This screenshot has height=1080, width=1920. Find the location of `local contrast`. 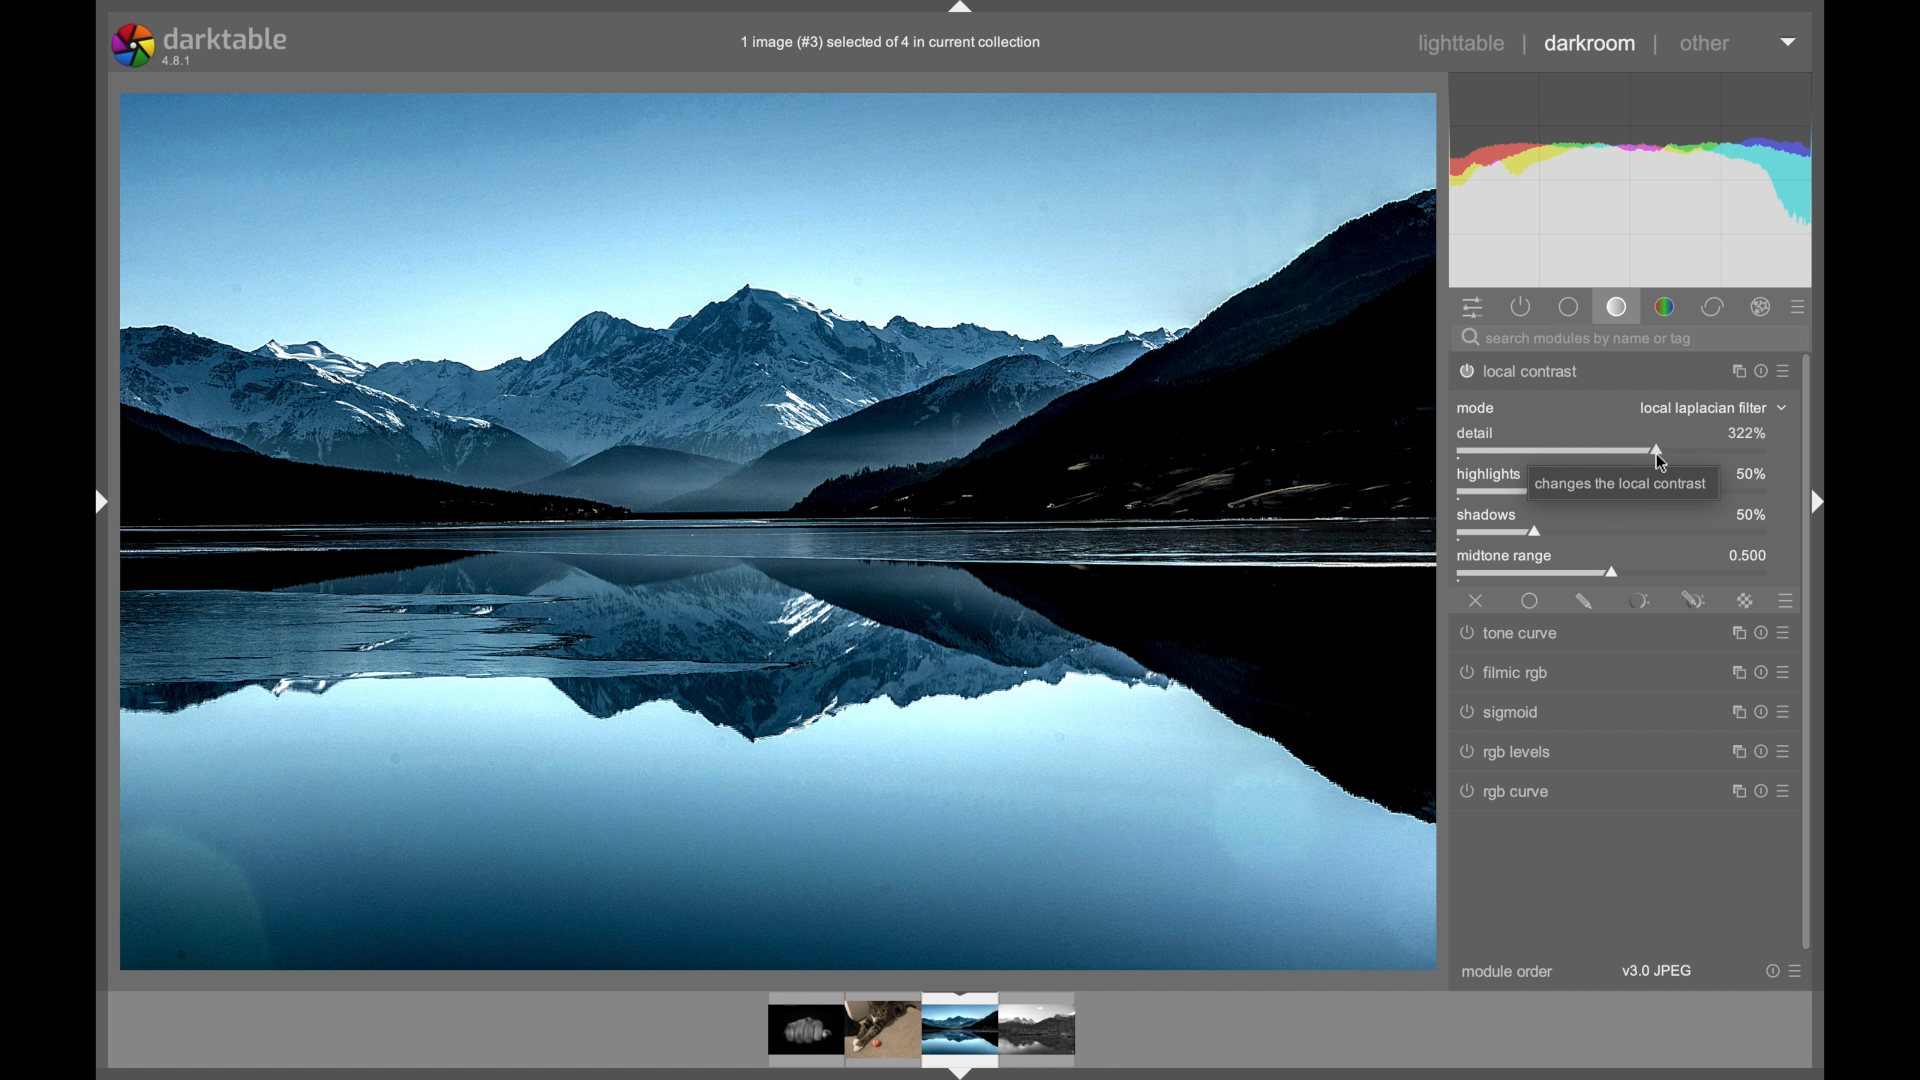

local contrast is located at coordinates (1519, 370).